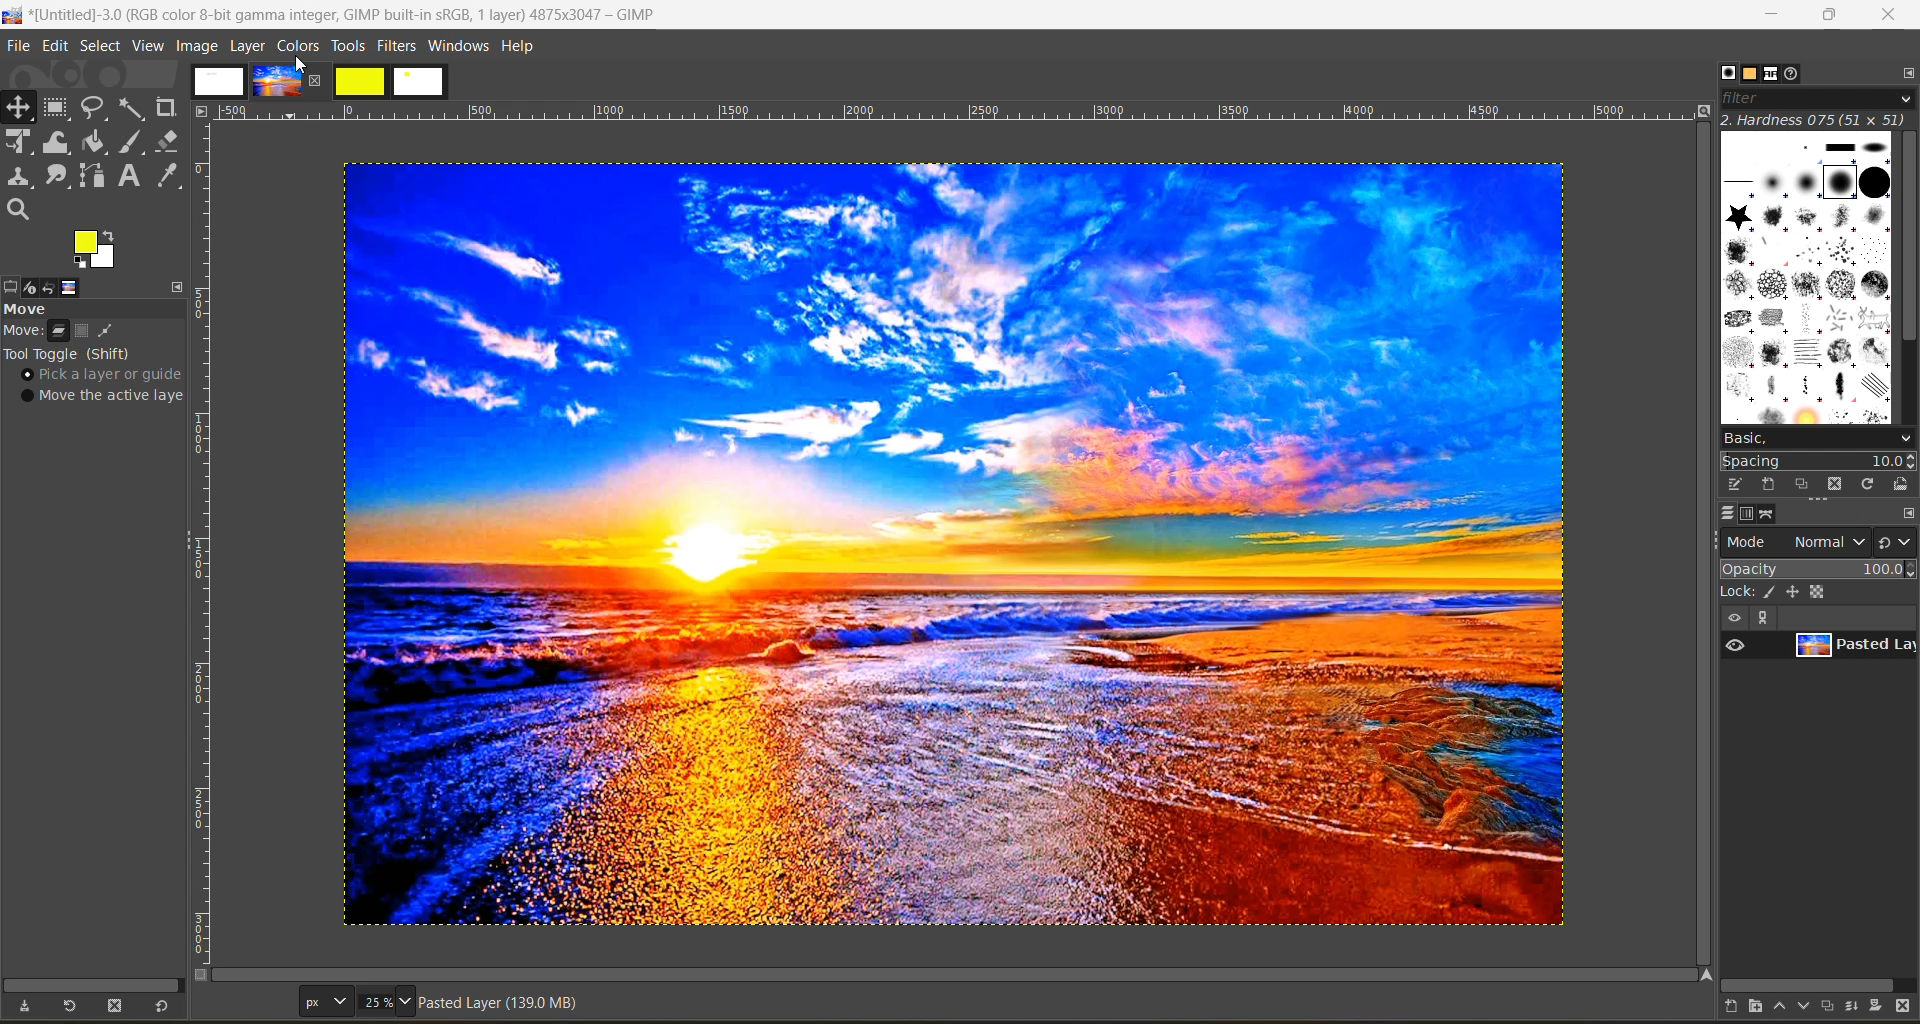 The width and height of the screenshot is (1920, 1024). Describe the element at coordinates (70, 288) in the screenshot. I see `images` at that location.